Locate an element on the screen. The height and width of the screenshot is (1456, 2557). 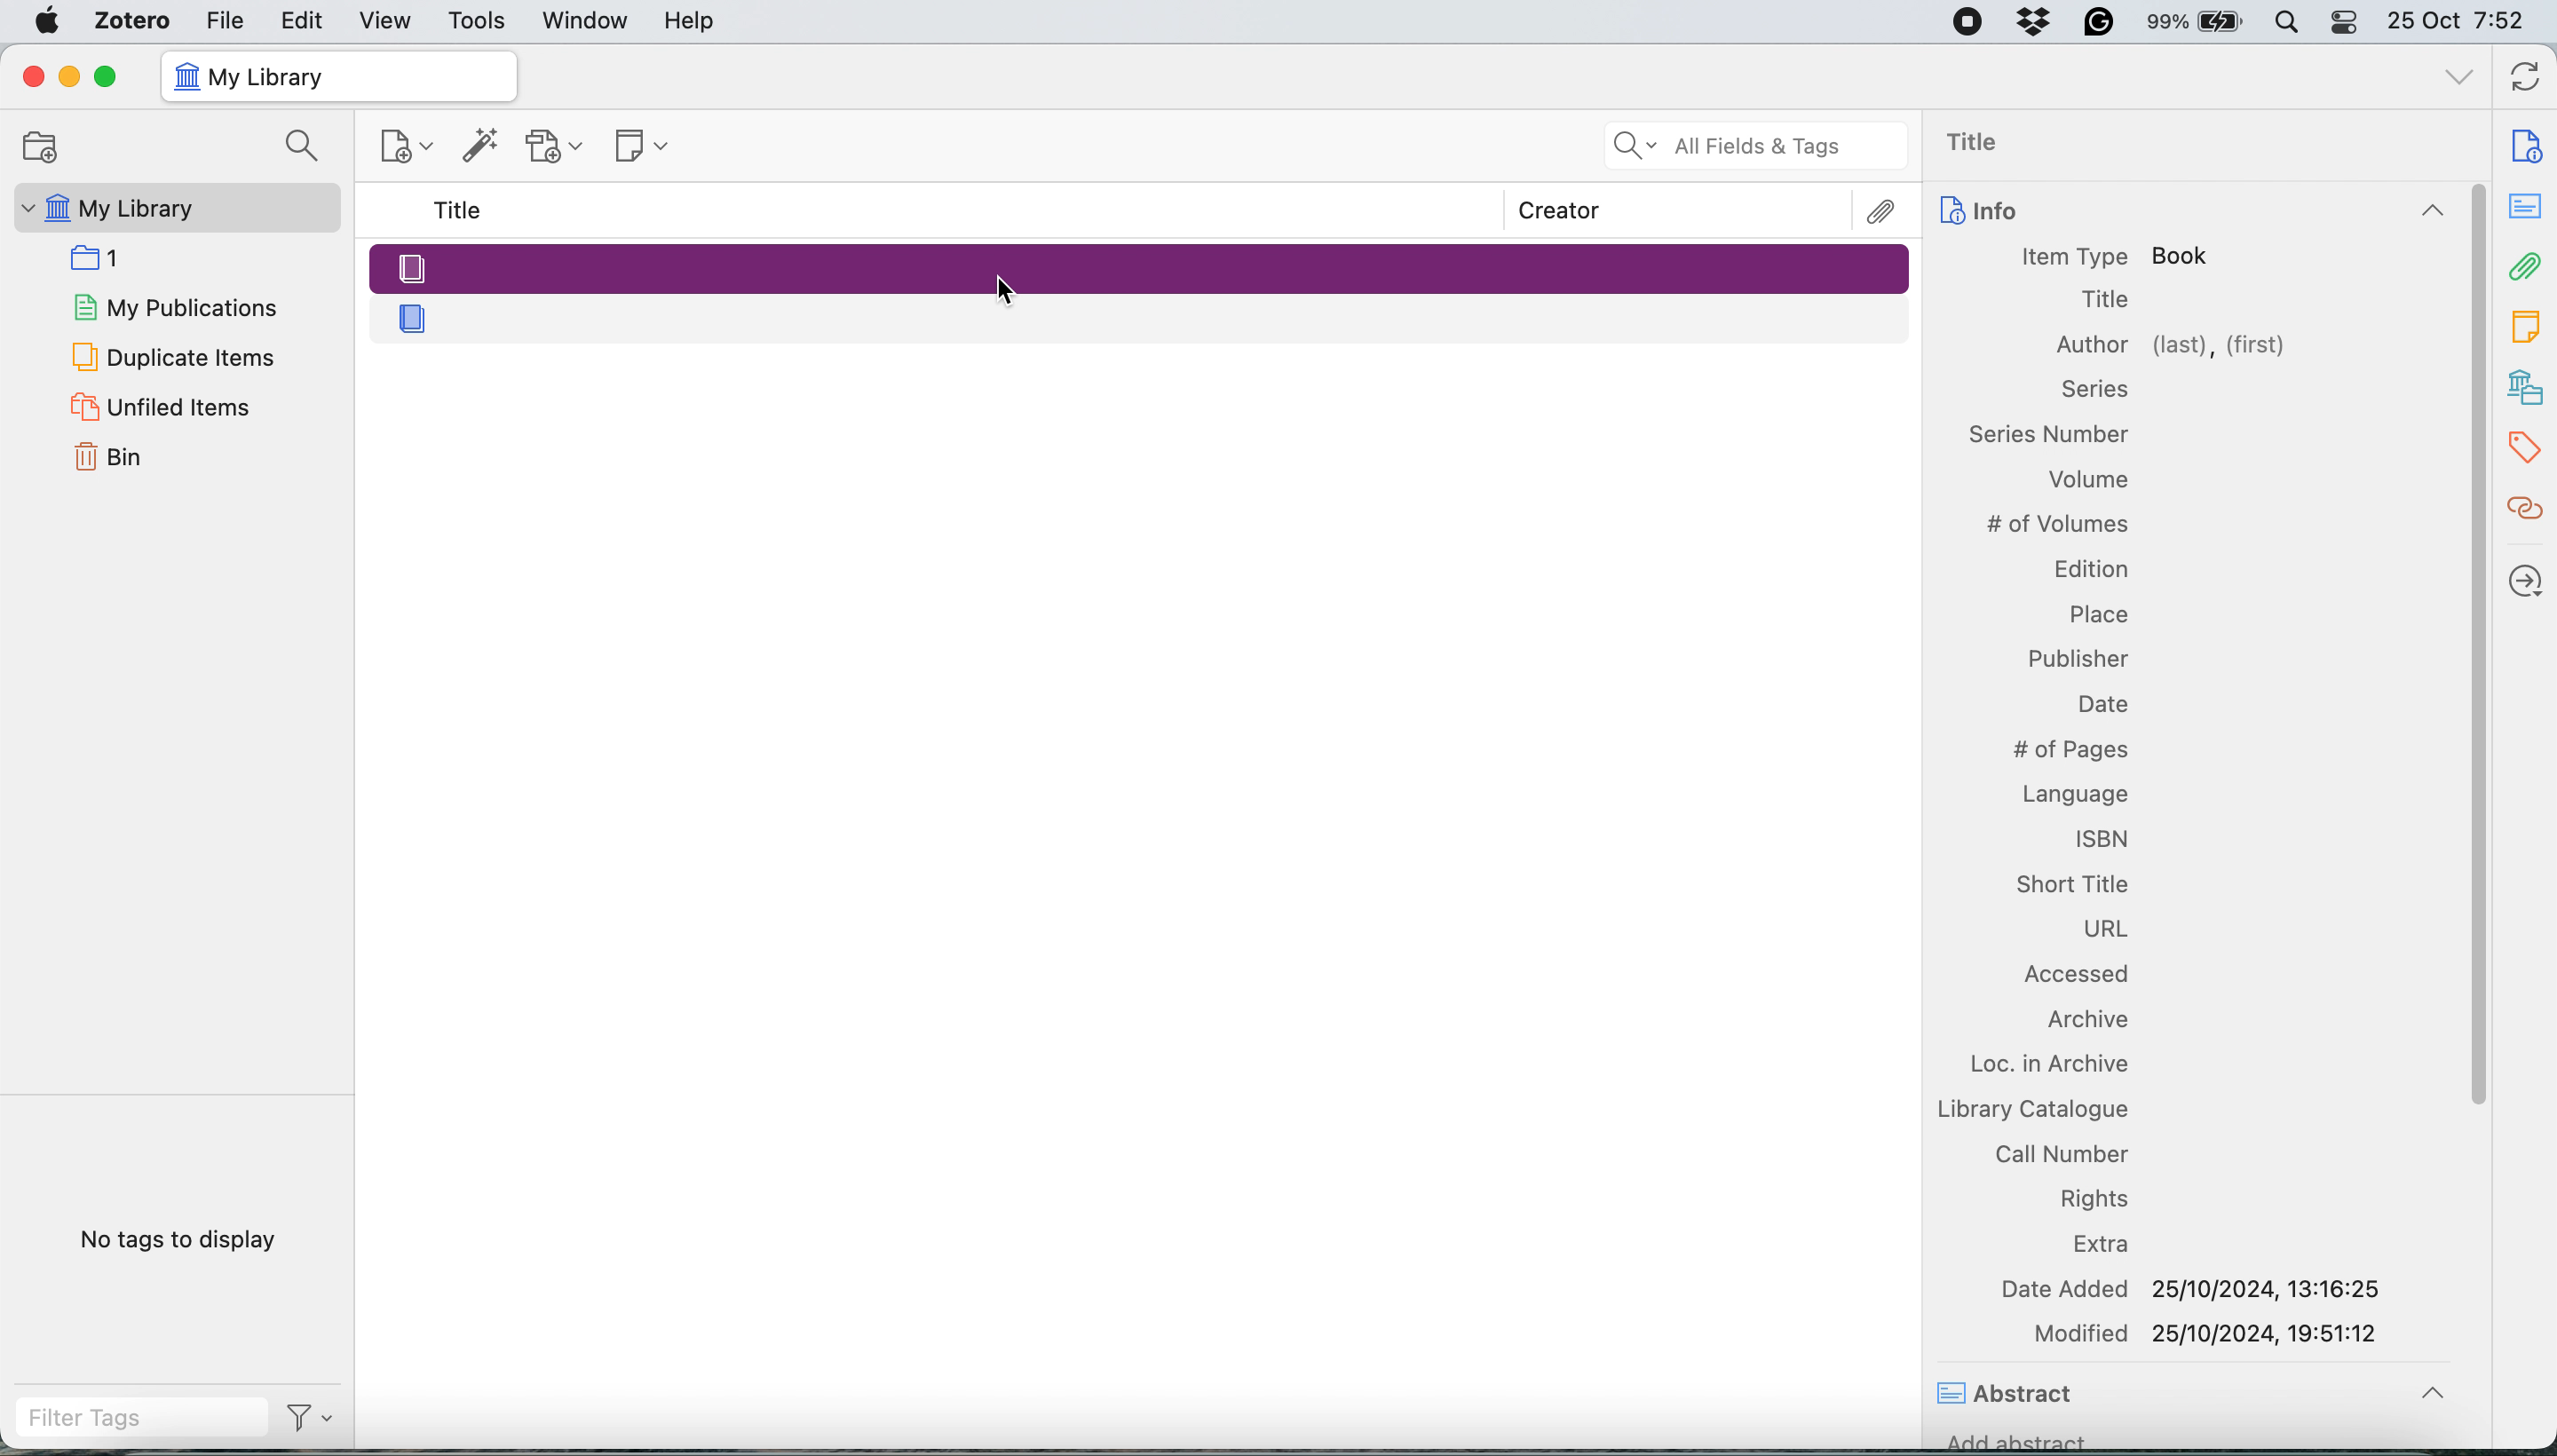
99% Battery is located at coordinates (2196, 23).